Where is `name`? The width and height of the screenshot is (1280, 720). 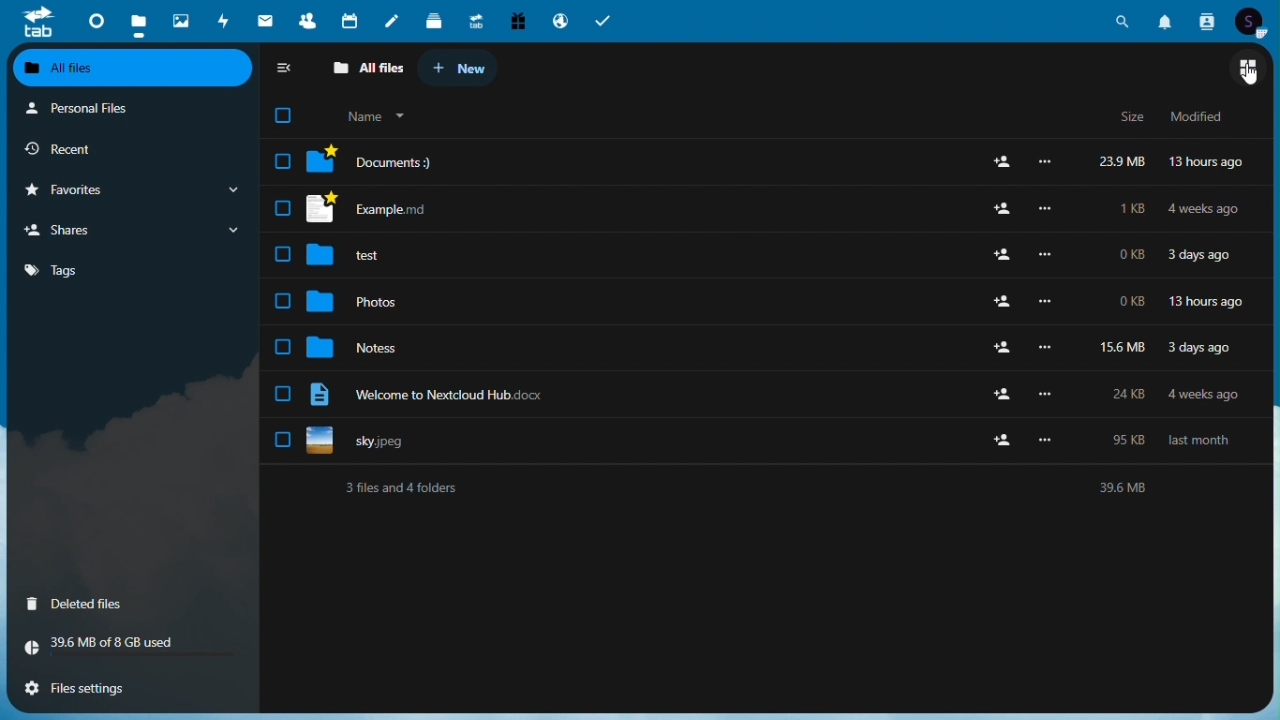 name is located at coordinates (372, 116).